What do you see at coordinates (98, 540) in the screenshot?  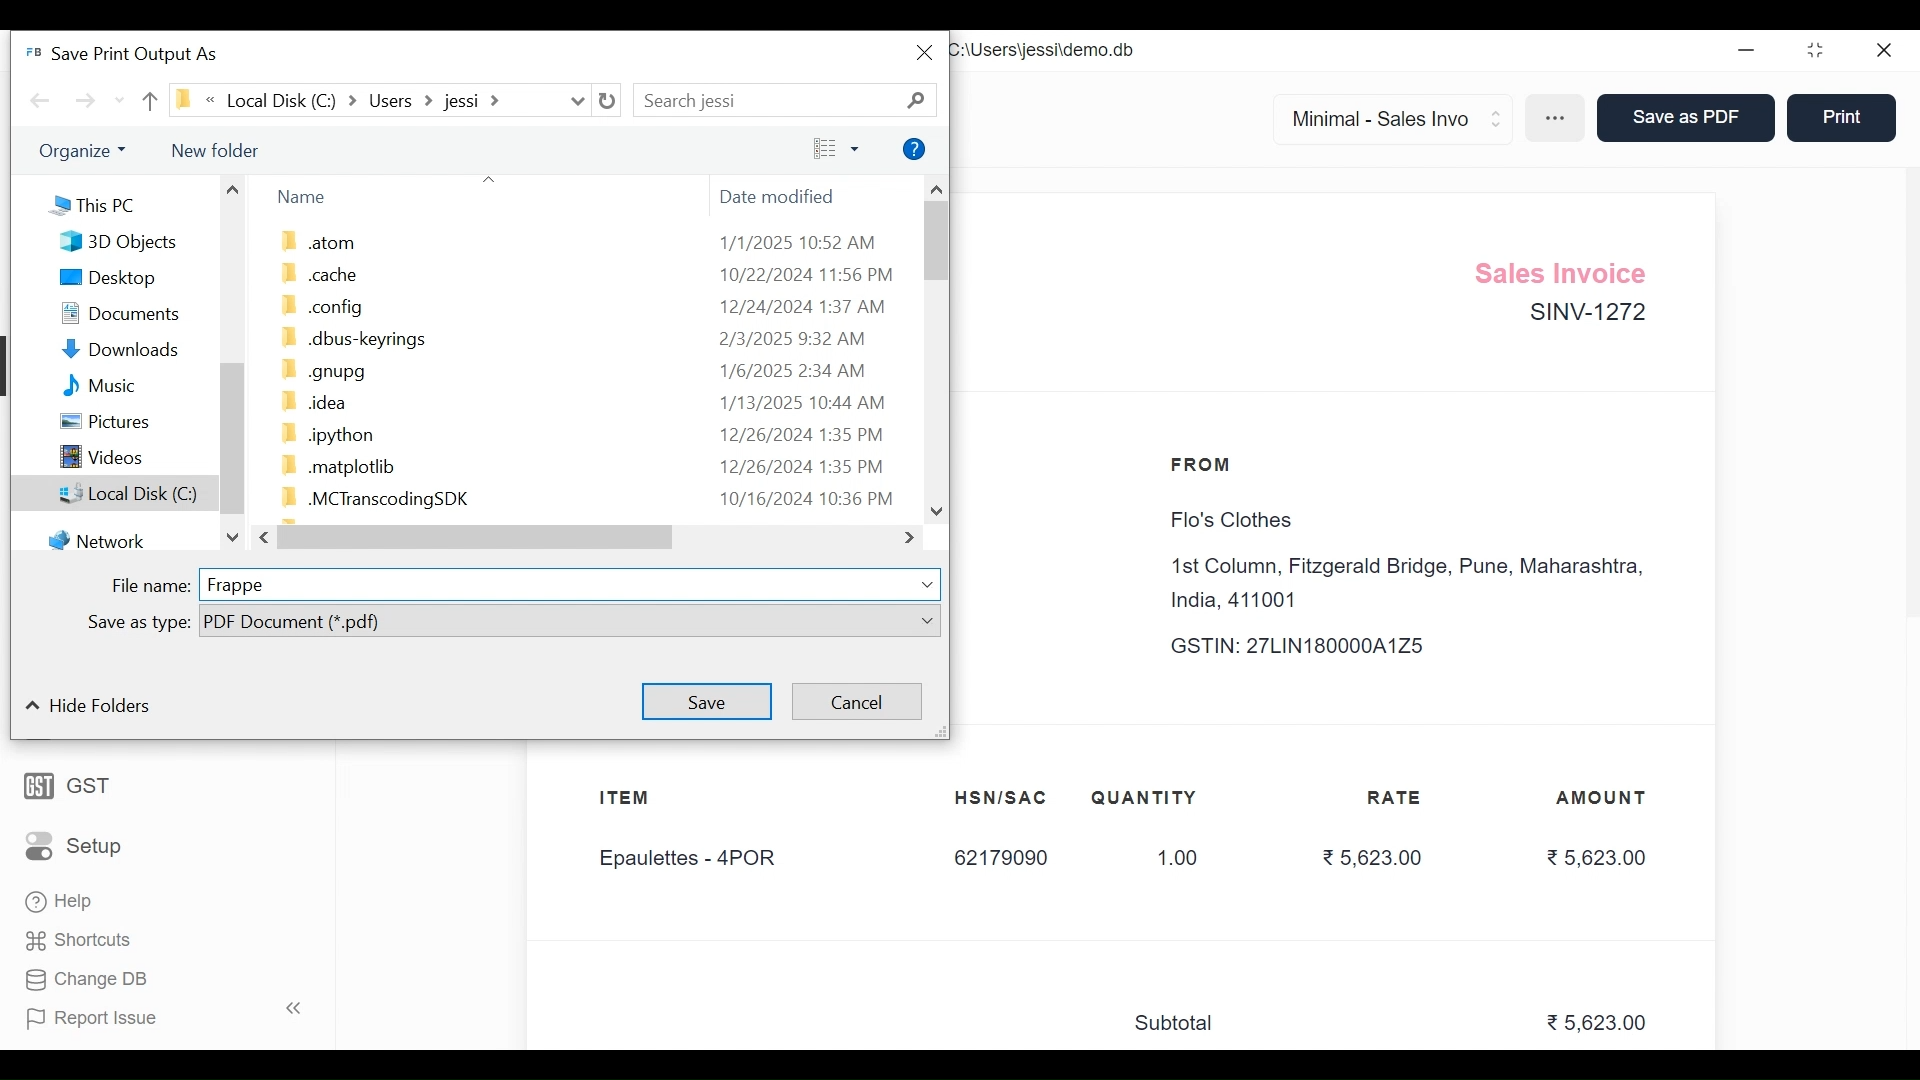 I see `Network` at bounding box center [98, 540].